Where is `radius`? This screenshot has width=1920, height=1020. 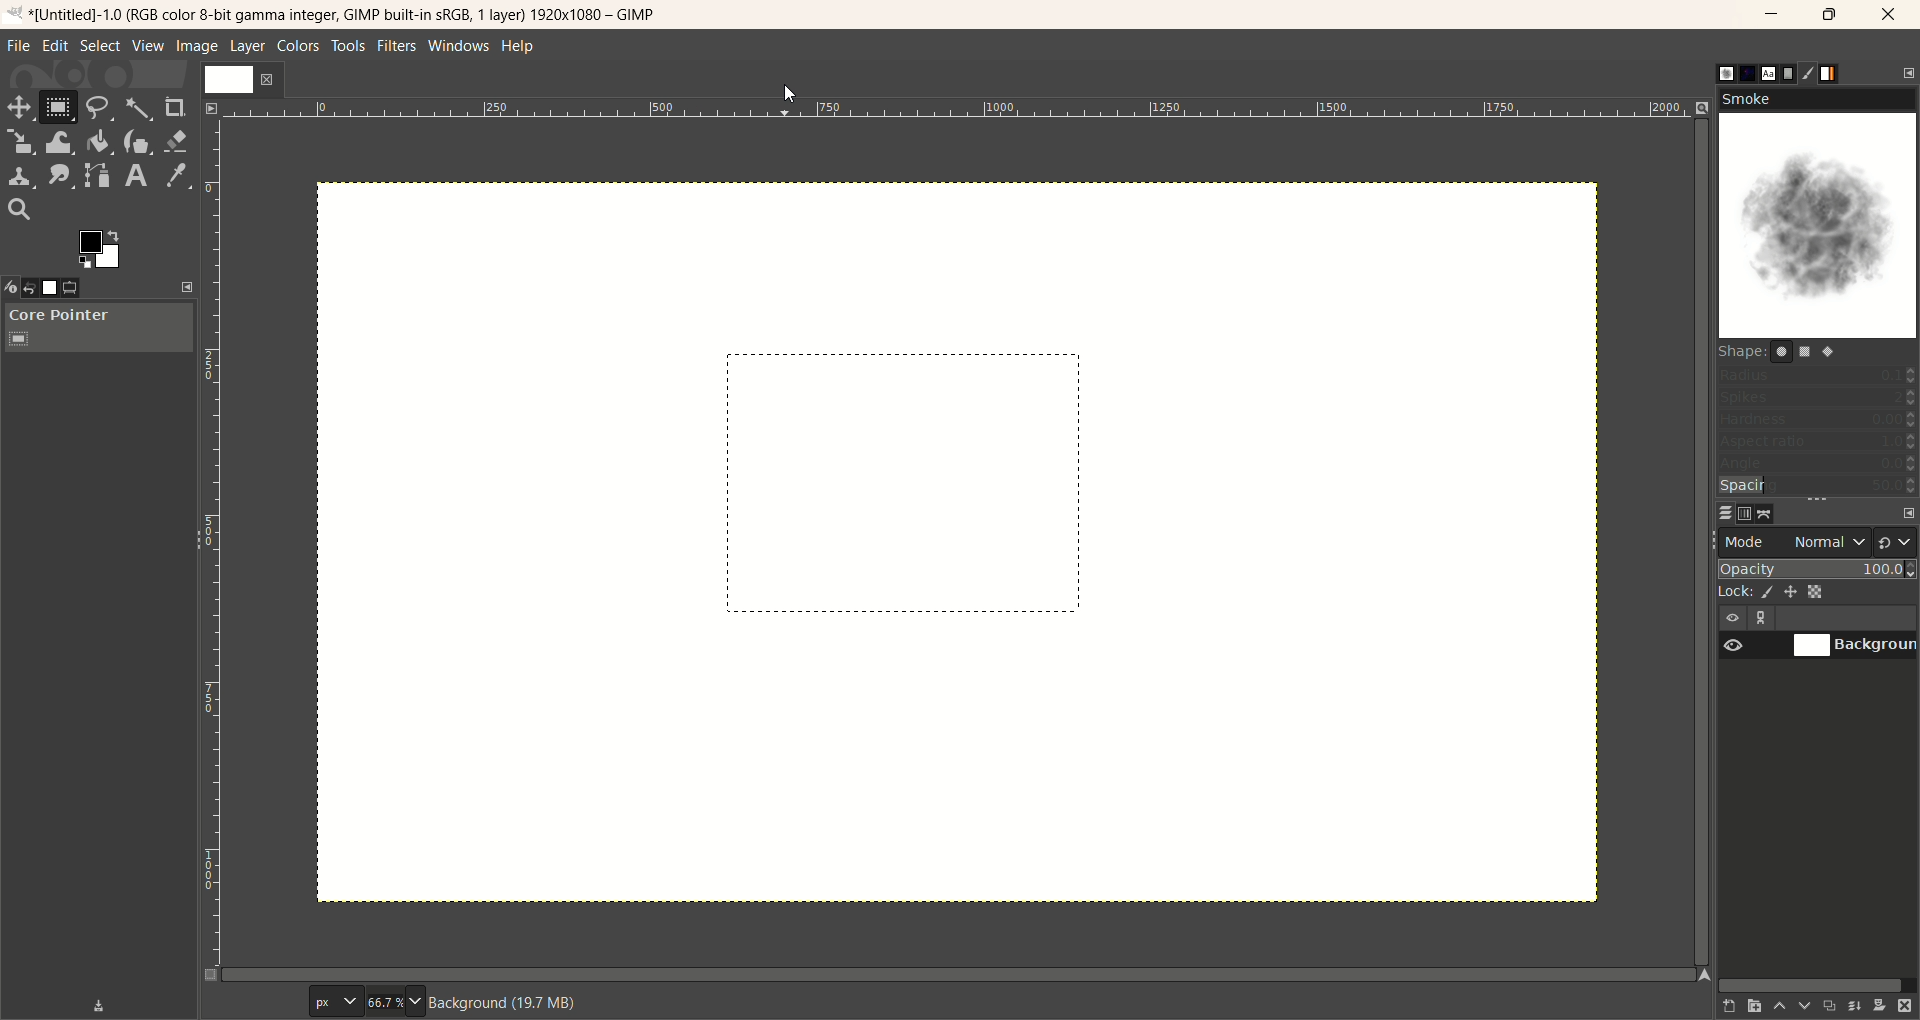
radius is located at coordinates (1817, 376).